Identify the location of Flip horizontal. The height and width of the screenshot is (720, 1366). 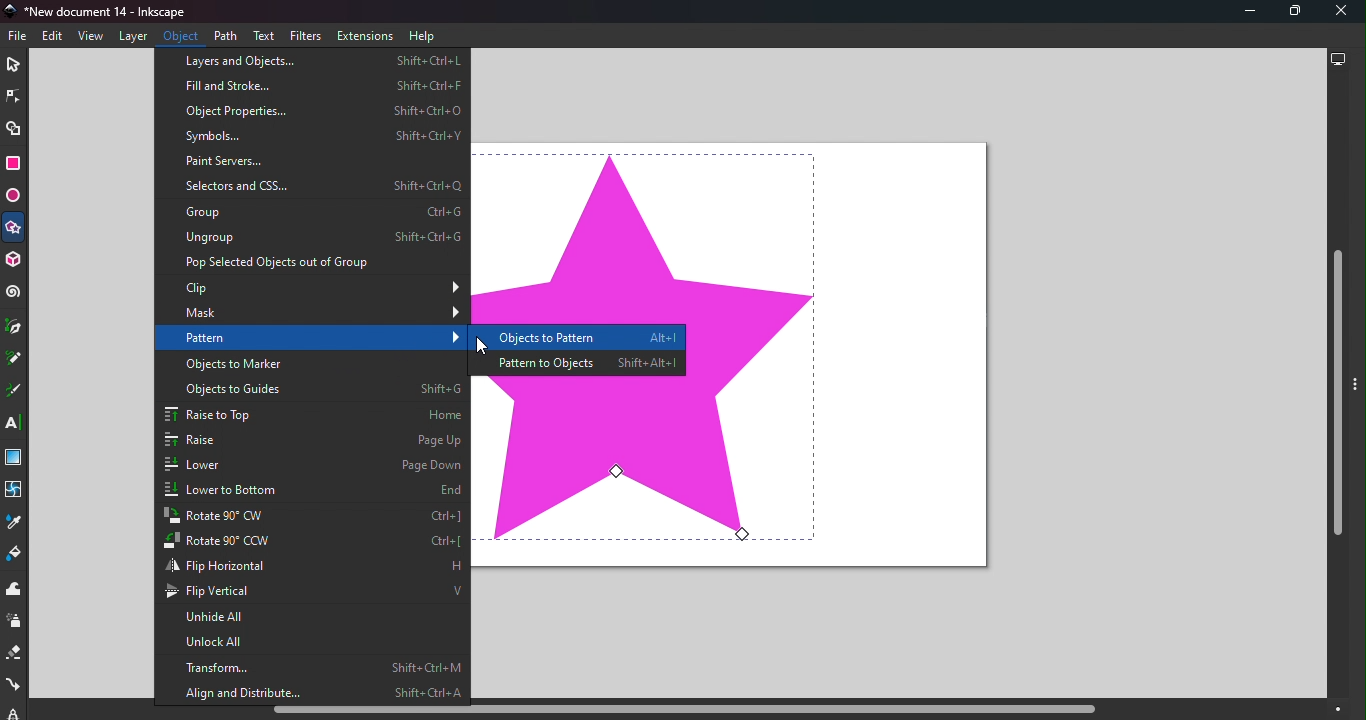
(312, 568).